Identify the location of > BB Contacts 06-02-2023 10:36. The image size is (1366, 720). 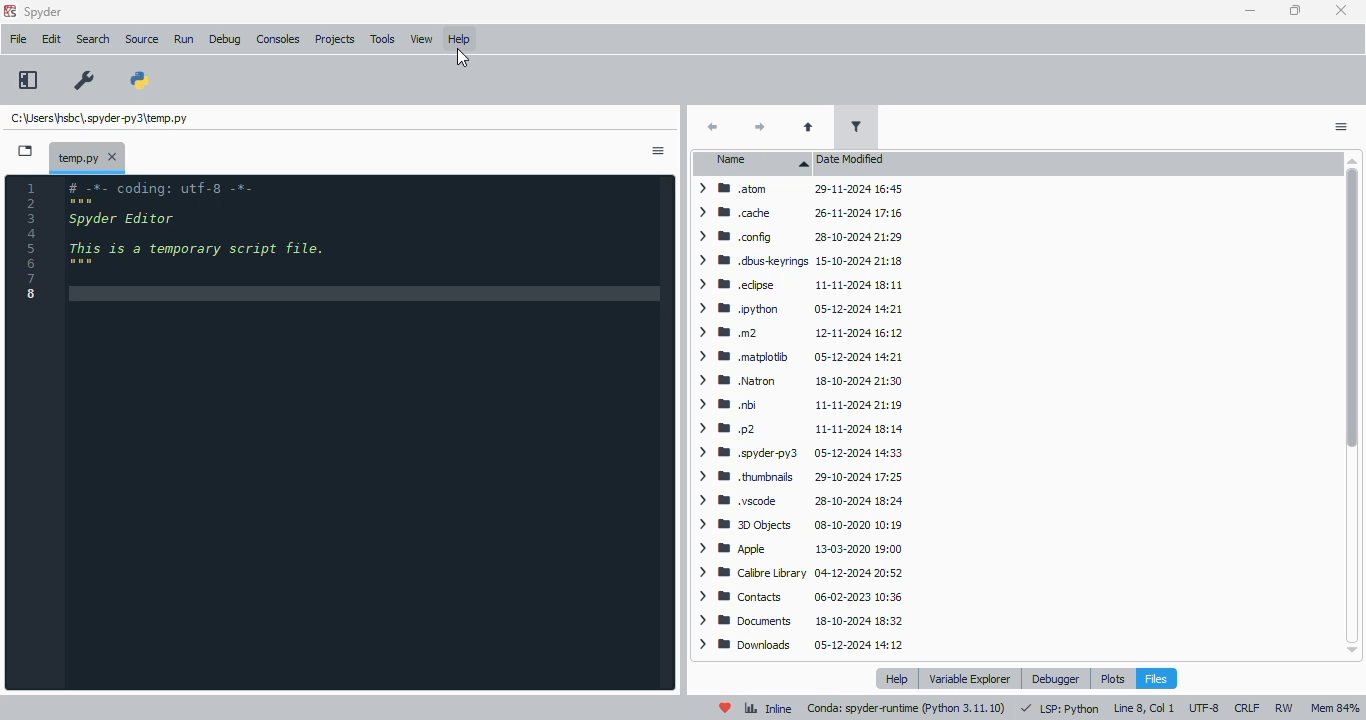
(799, 596).